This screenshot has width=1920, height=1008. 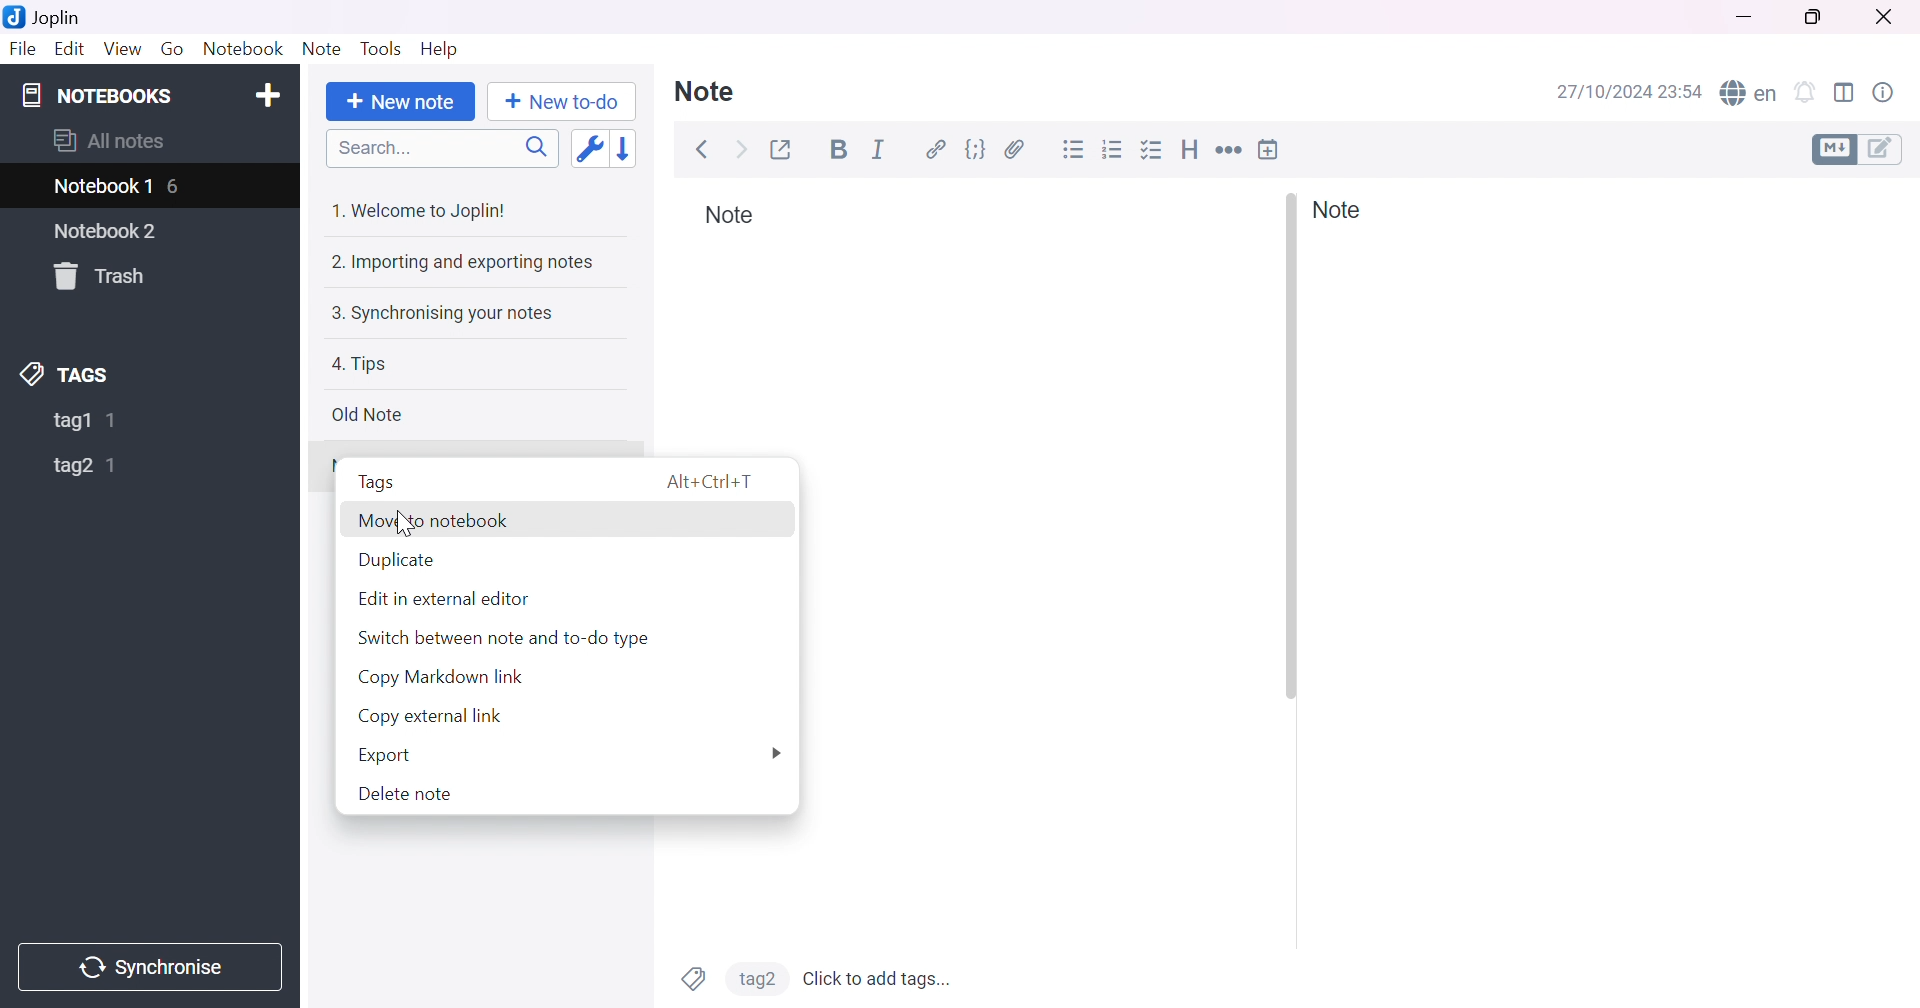 What do you see at coordinates (1804, 91) in the screenshot?
I see `Set alarm` at bounding box center [1804, 91].